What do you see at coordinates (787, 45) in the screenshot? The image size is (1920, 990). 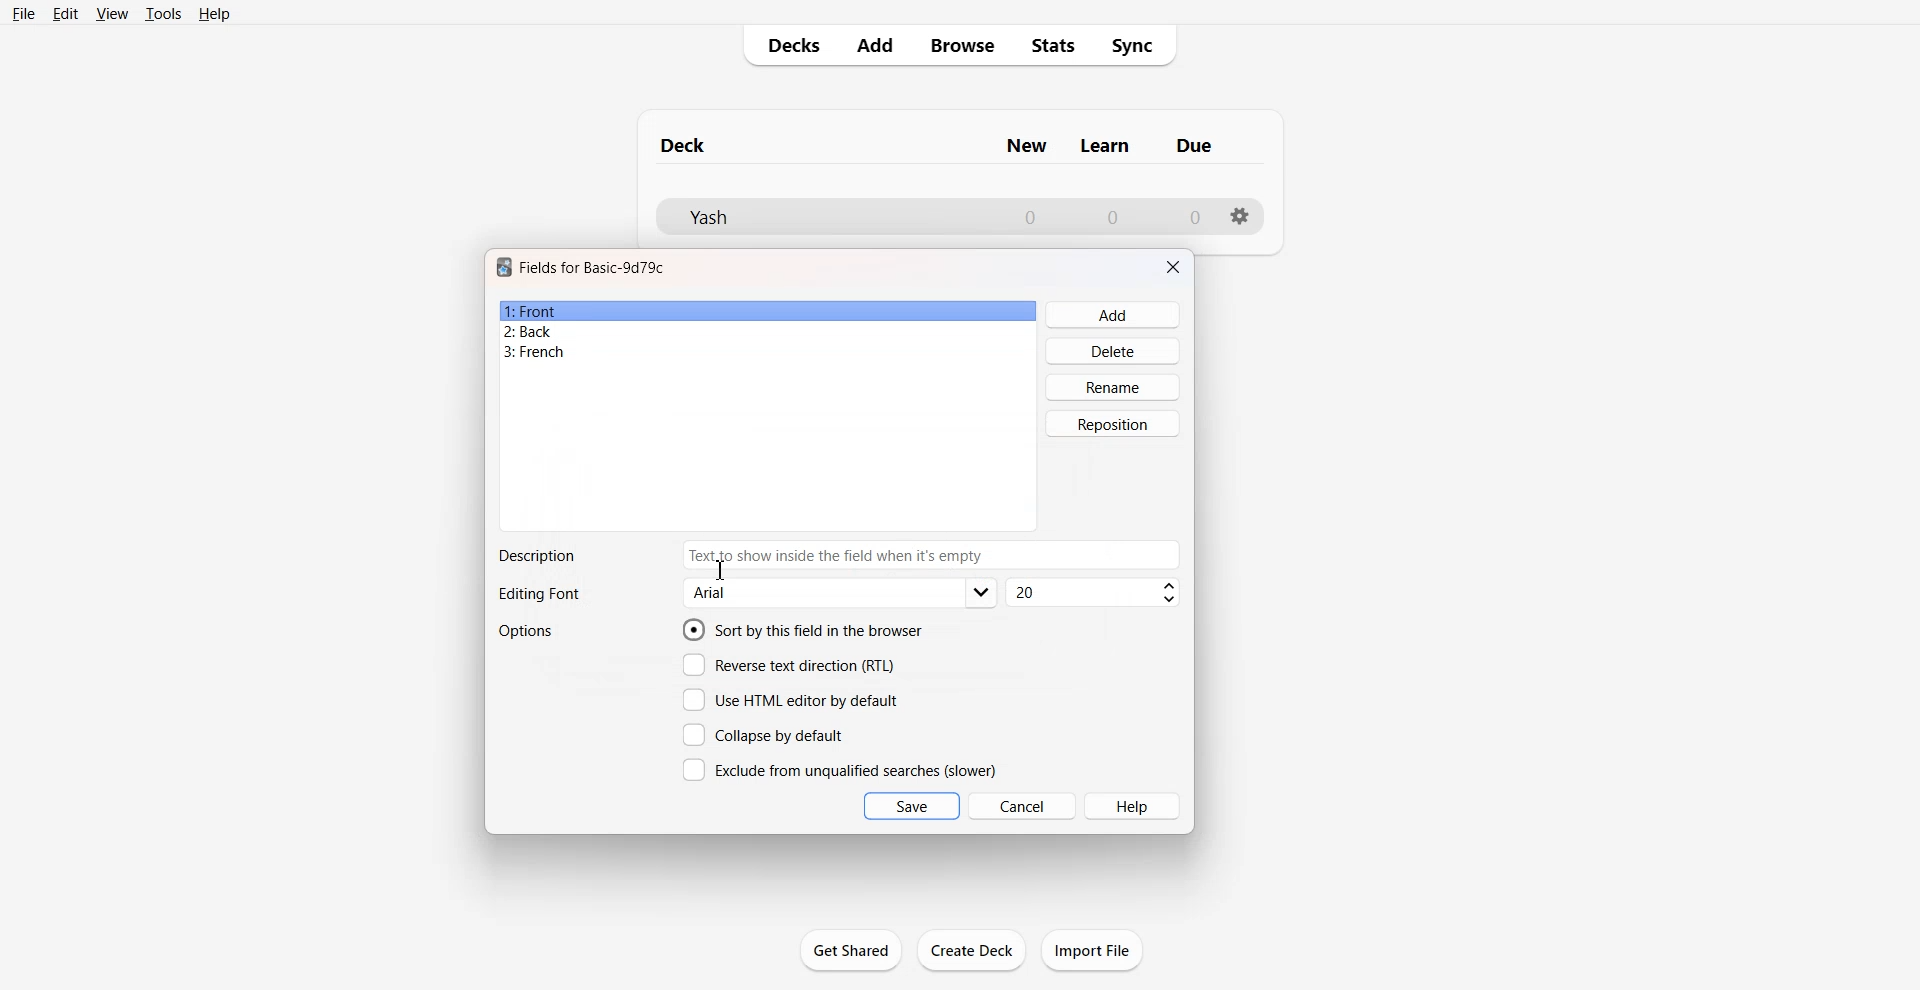 I see `Decks` at bounding box center [787, 45].